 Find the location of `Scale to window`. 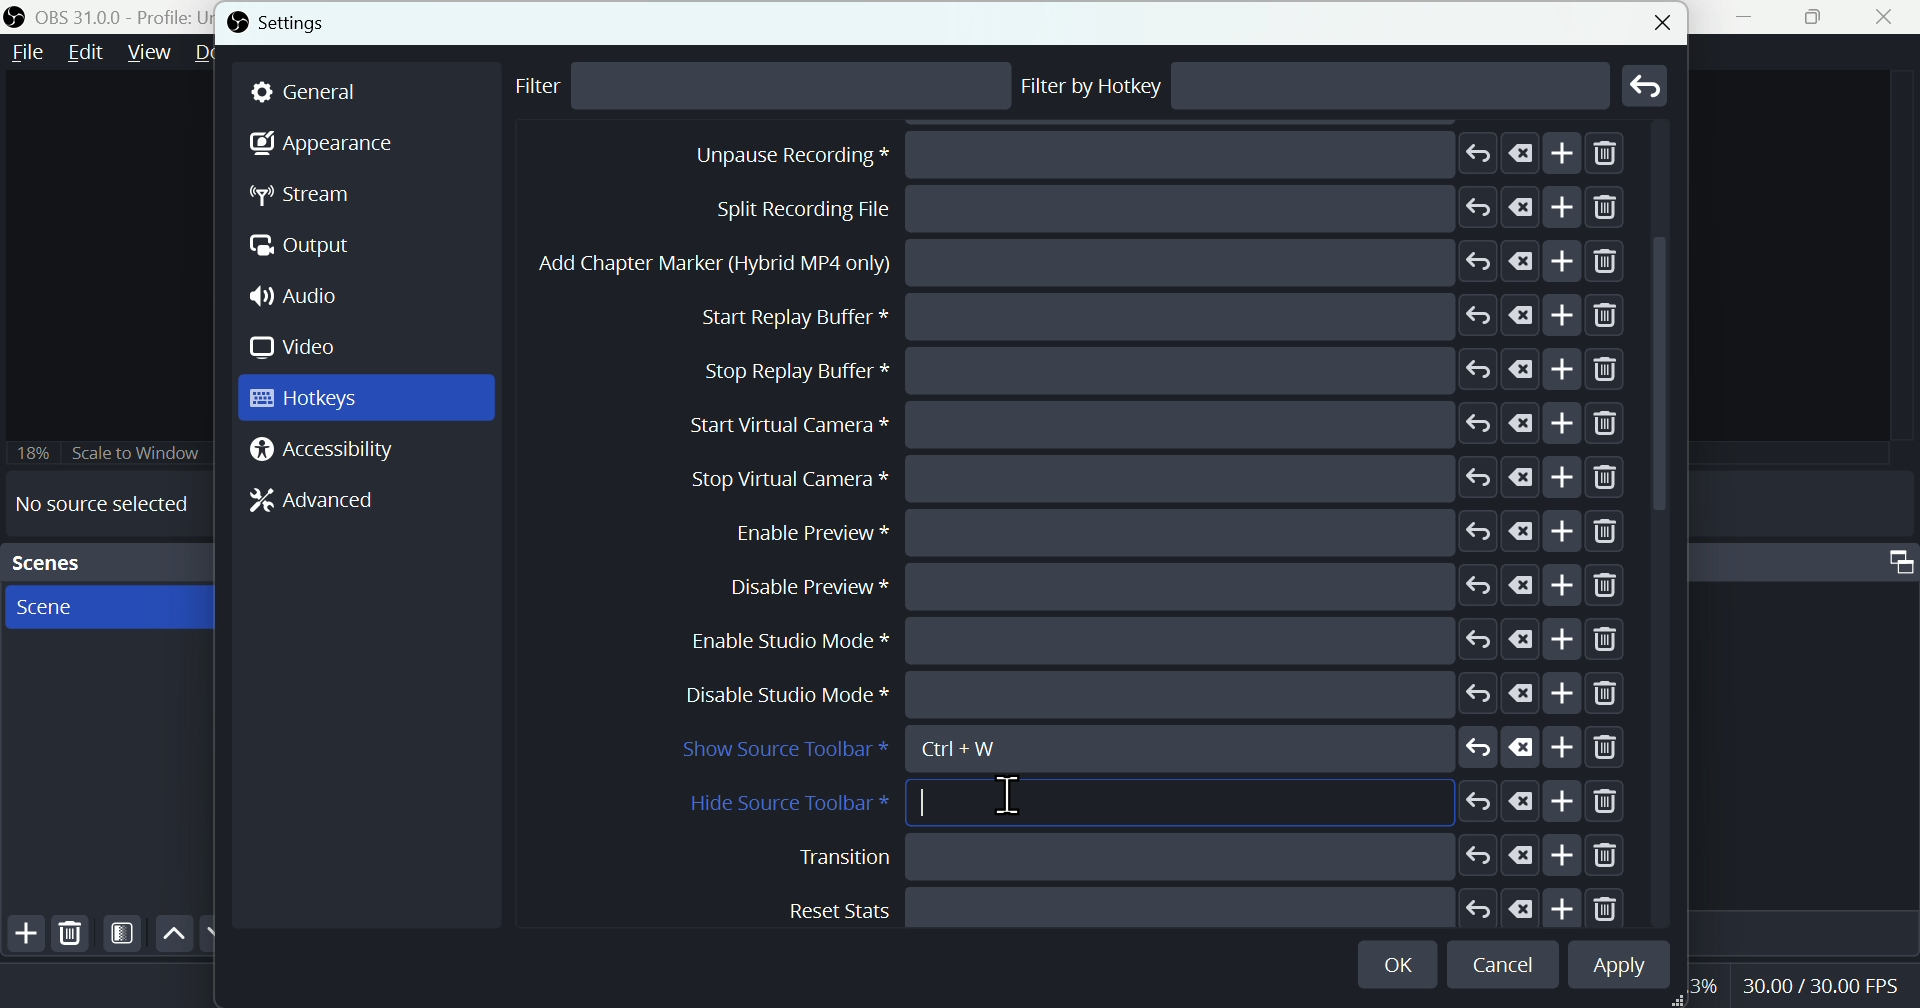

Scale to window is located at coordinates (107, 452).